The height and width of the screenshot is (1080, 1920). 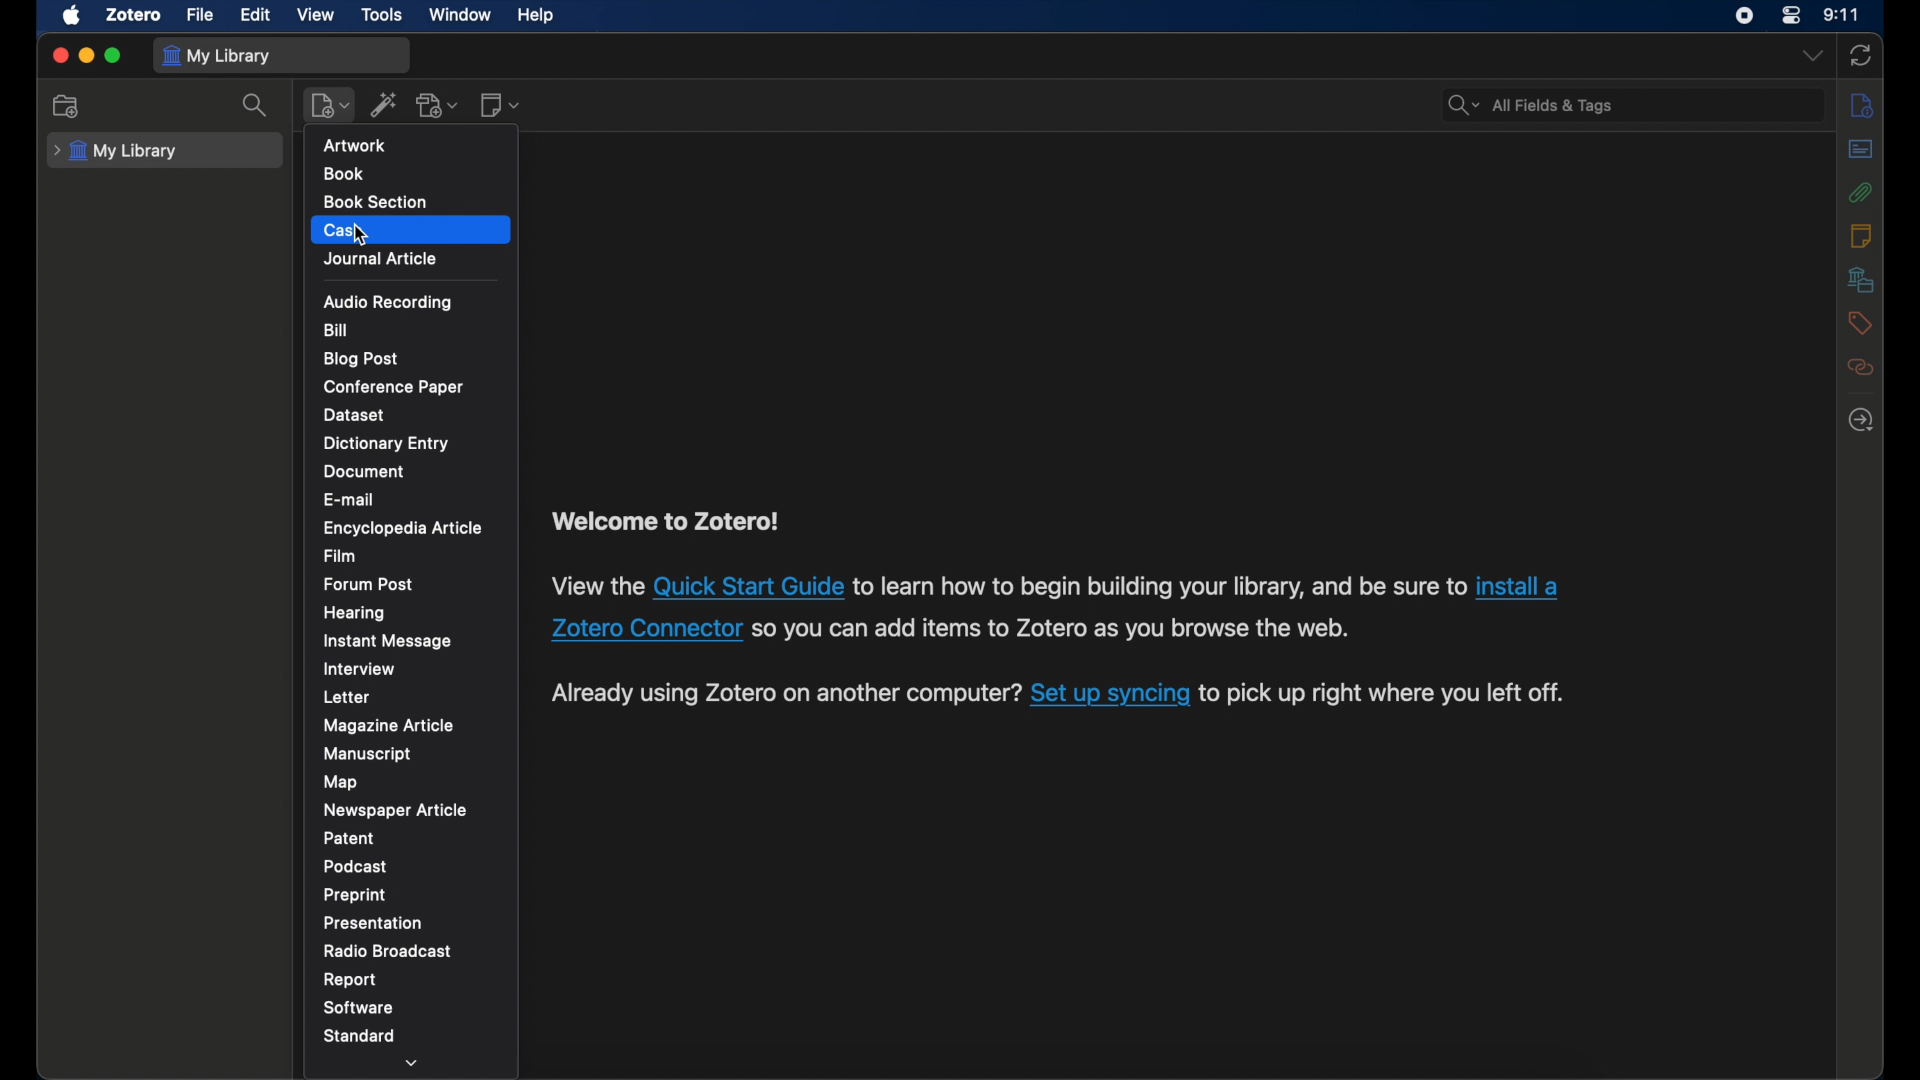 I want to click on related, so click(x=1862, y=367).